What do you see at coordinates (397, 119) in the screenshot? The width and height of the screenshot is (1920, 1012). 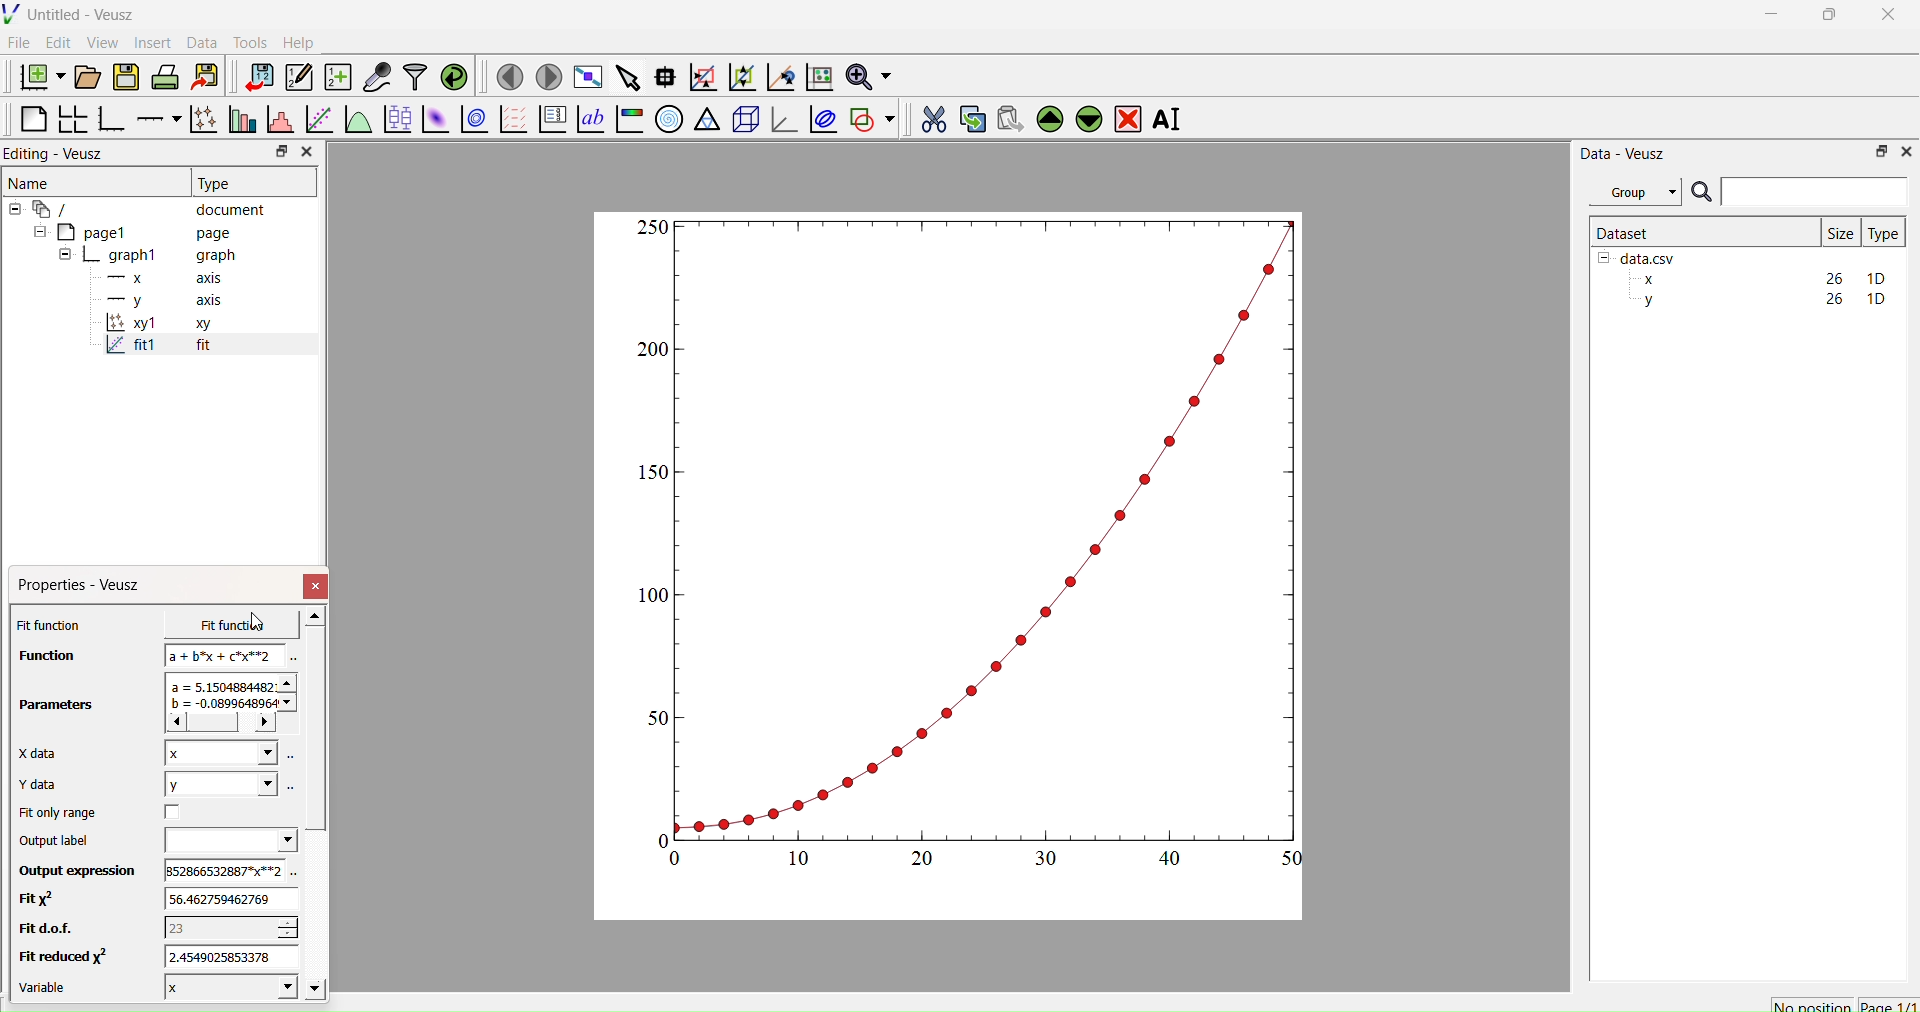 I see `Plot box plots` at bounding box center [397, 119].